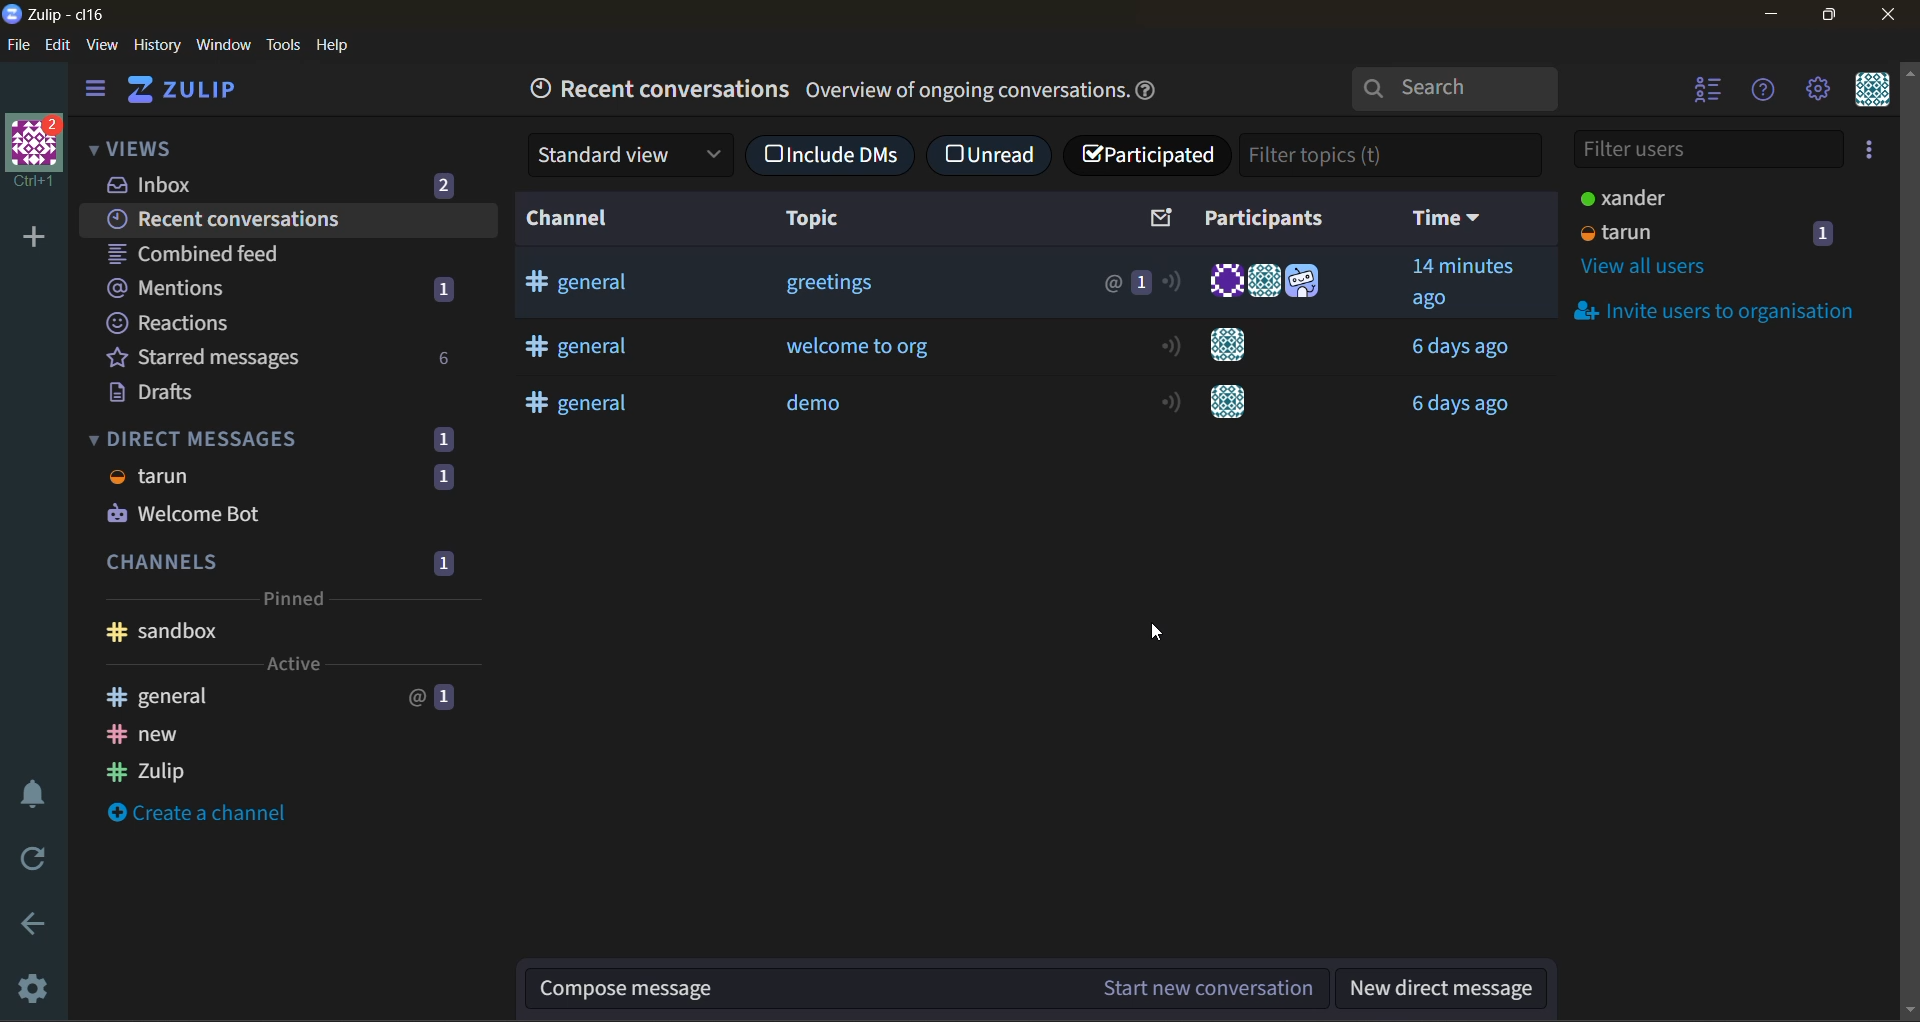 Image resolution: width=1920 pixels, height=1022 pixels. Describe the element at coordinates (1109, 284) in the screenshot. I see `@` at that location.